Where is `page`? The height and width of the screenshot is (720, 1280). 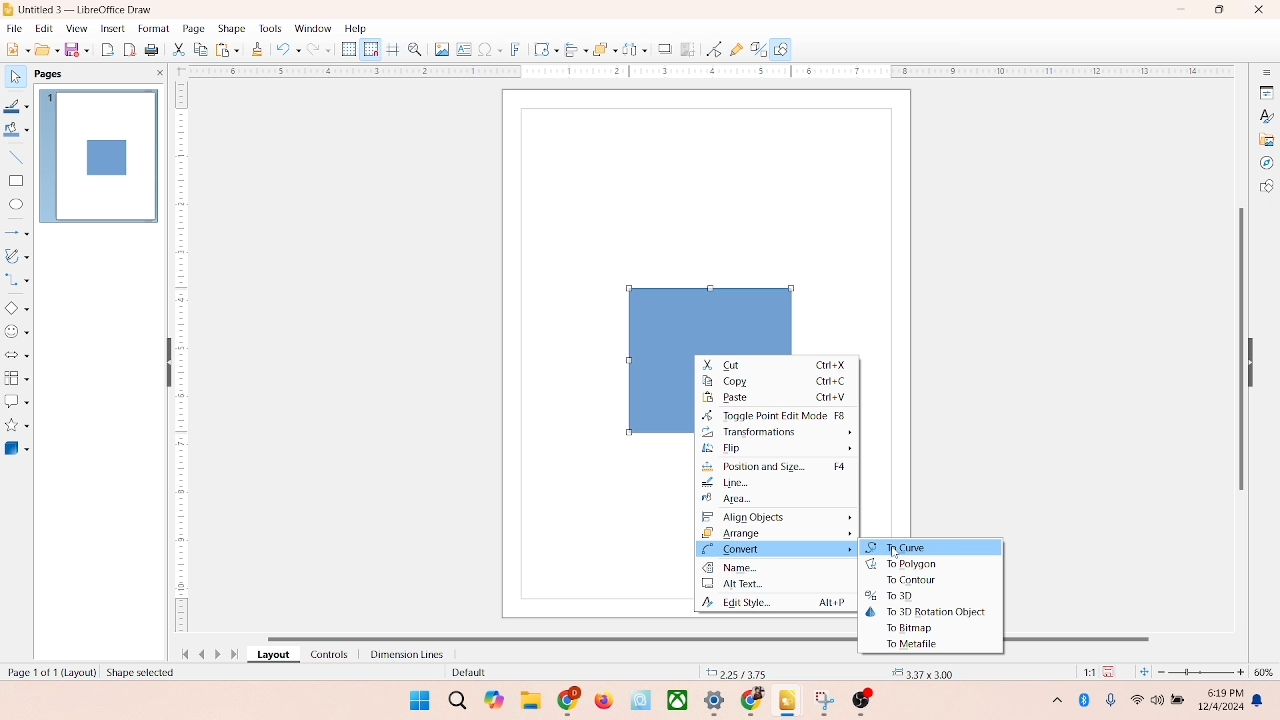
page is located at coordinates (191, 29).